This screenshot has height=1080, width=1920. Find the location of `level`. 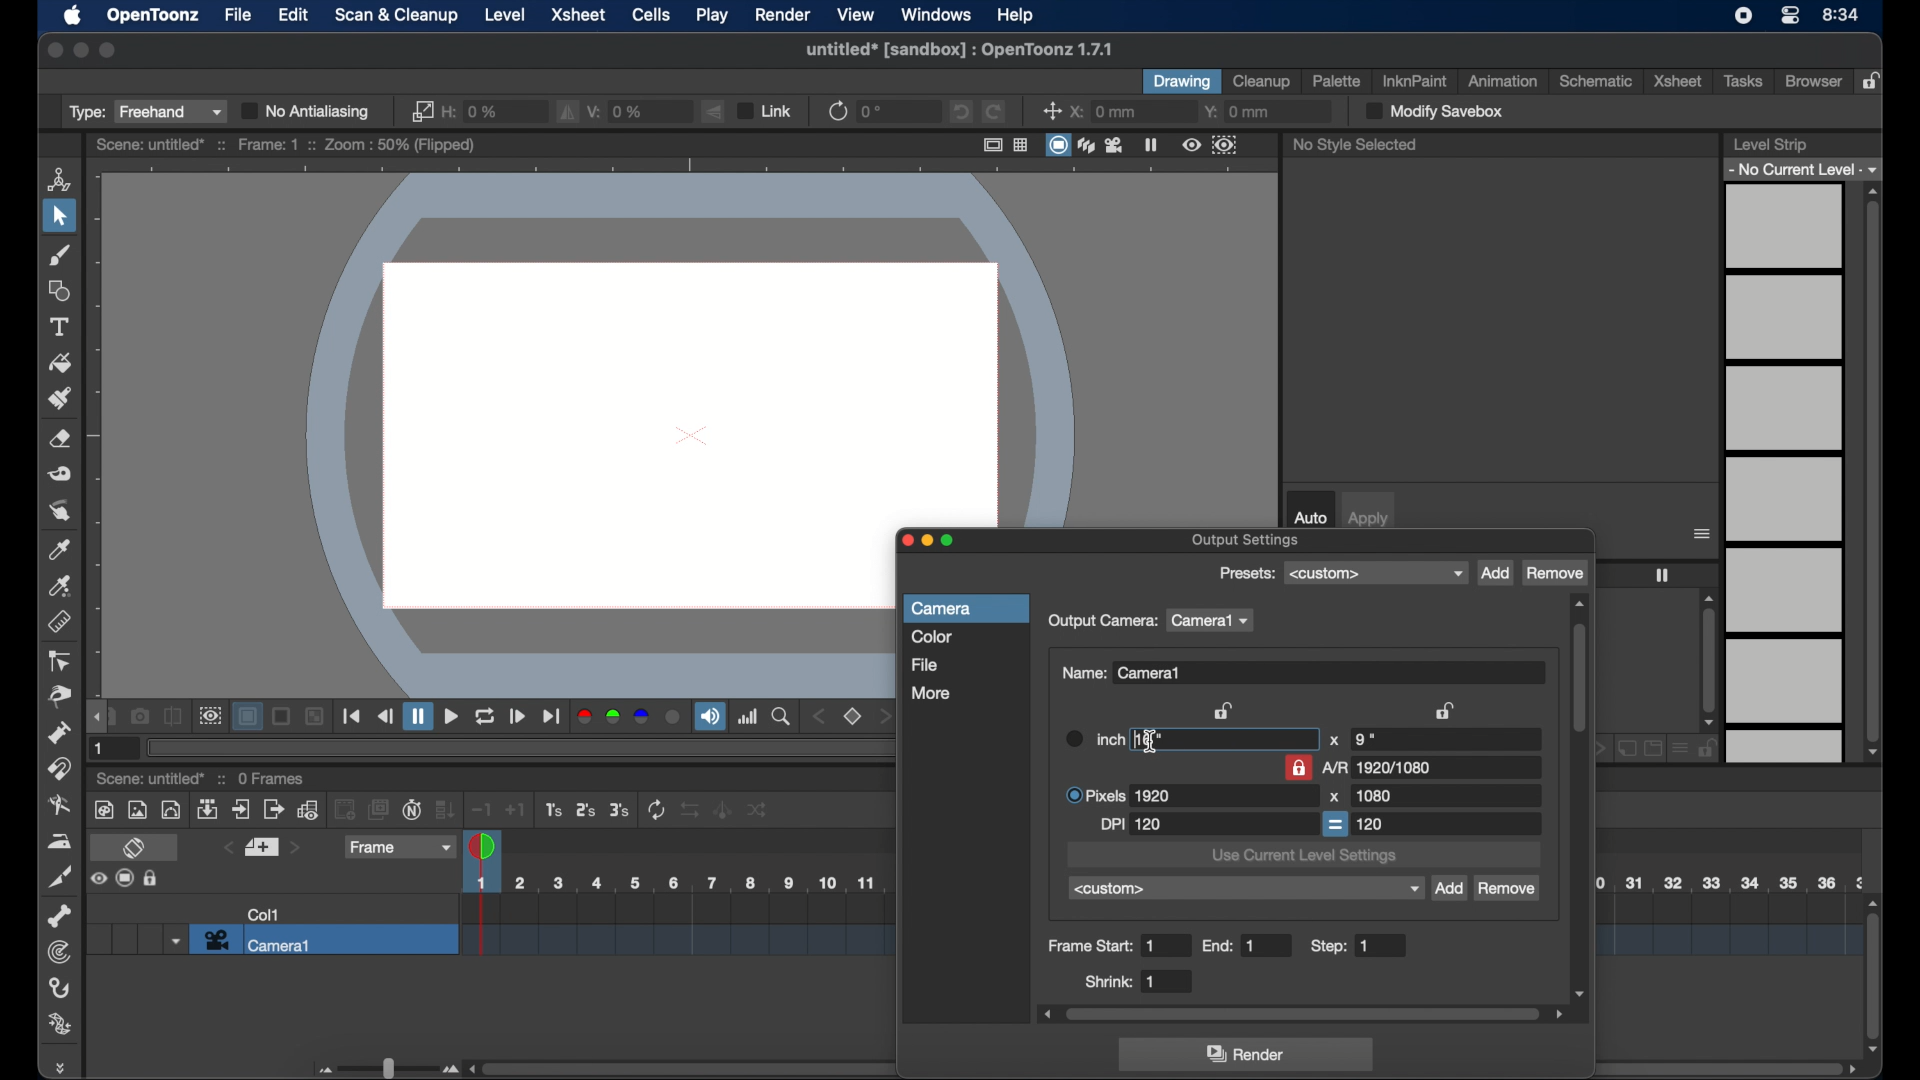

level is located at coordinates (505, 15).